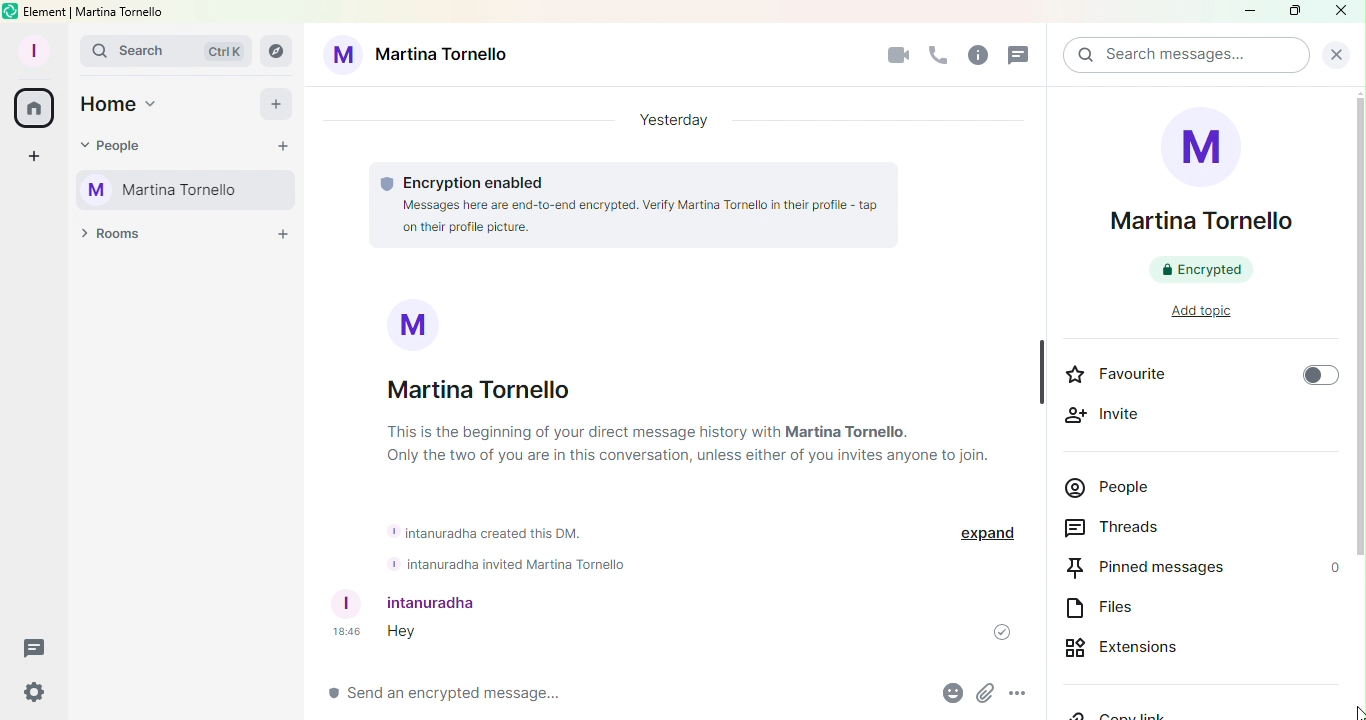 Image resolution: width=1366 pixels, height=720 pixels. What do you see at coordinates (31, 694) in the screenshot?
I see `Quick settings` at bounding box center [31, 694].